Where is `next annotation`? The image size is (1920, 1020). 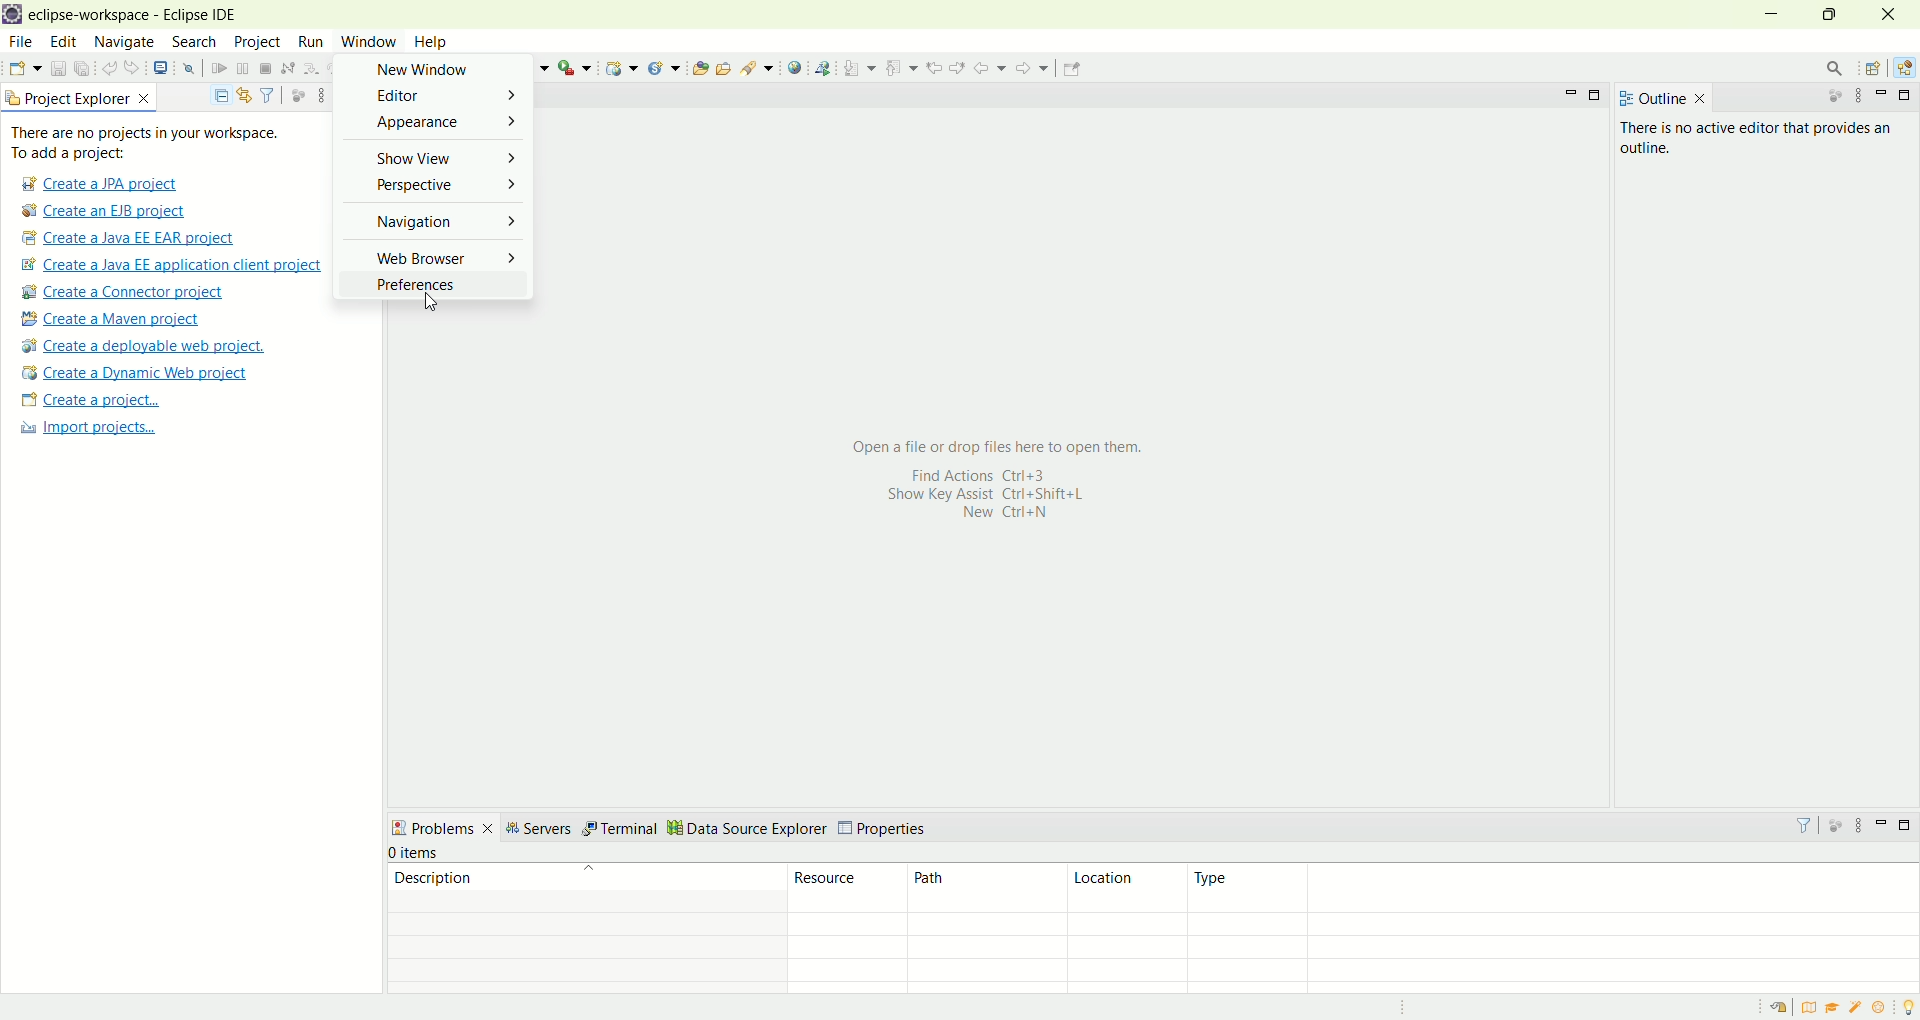 next annotation is located at coordinates (860, 67).